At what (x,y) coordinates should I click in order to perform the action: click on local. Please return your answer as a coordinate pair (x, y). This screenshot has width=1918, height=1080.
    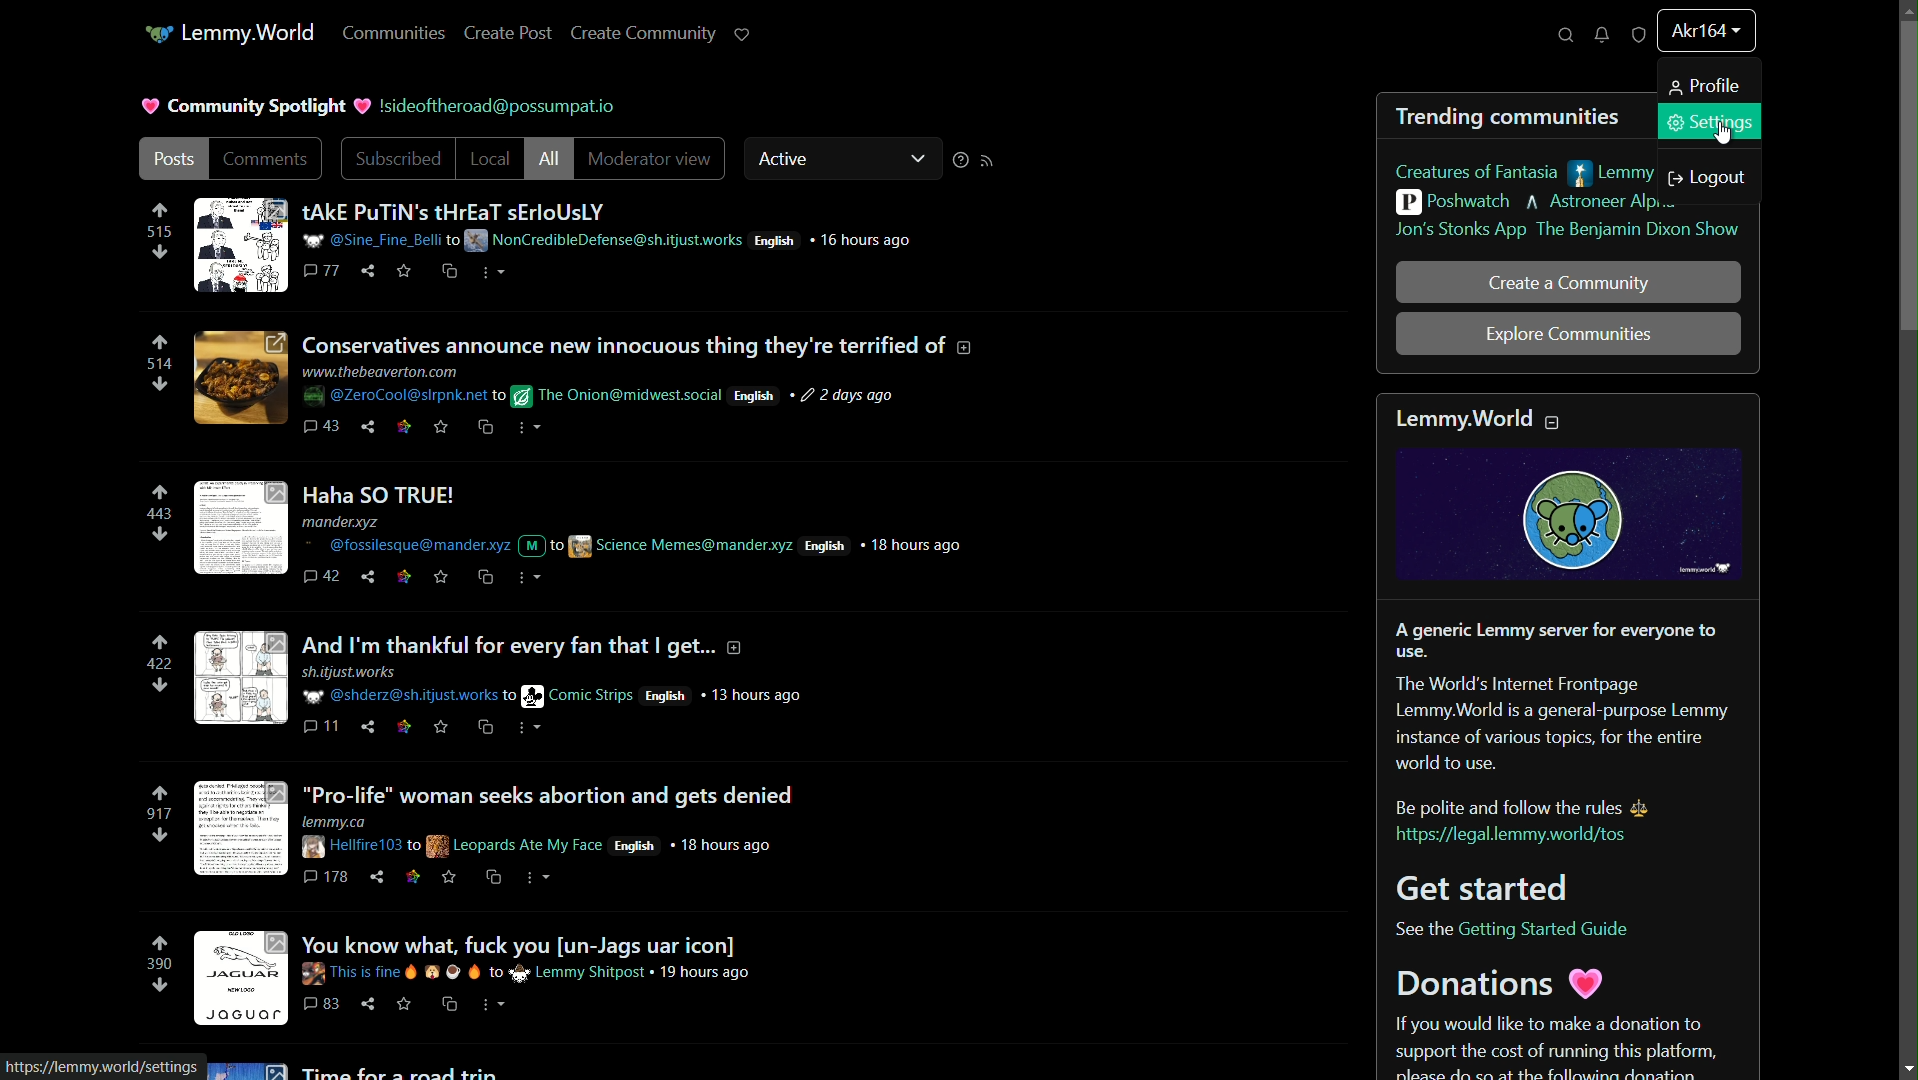
    Looking at the image, I should click on (487, 157).